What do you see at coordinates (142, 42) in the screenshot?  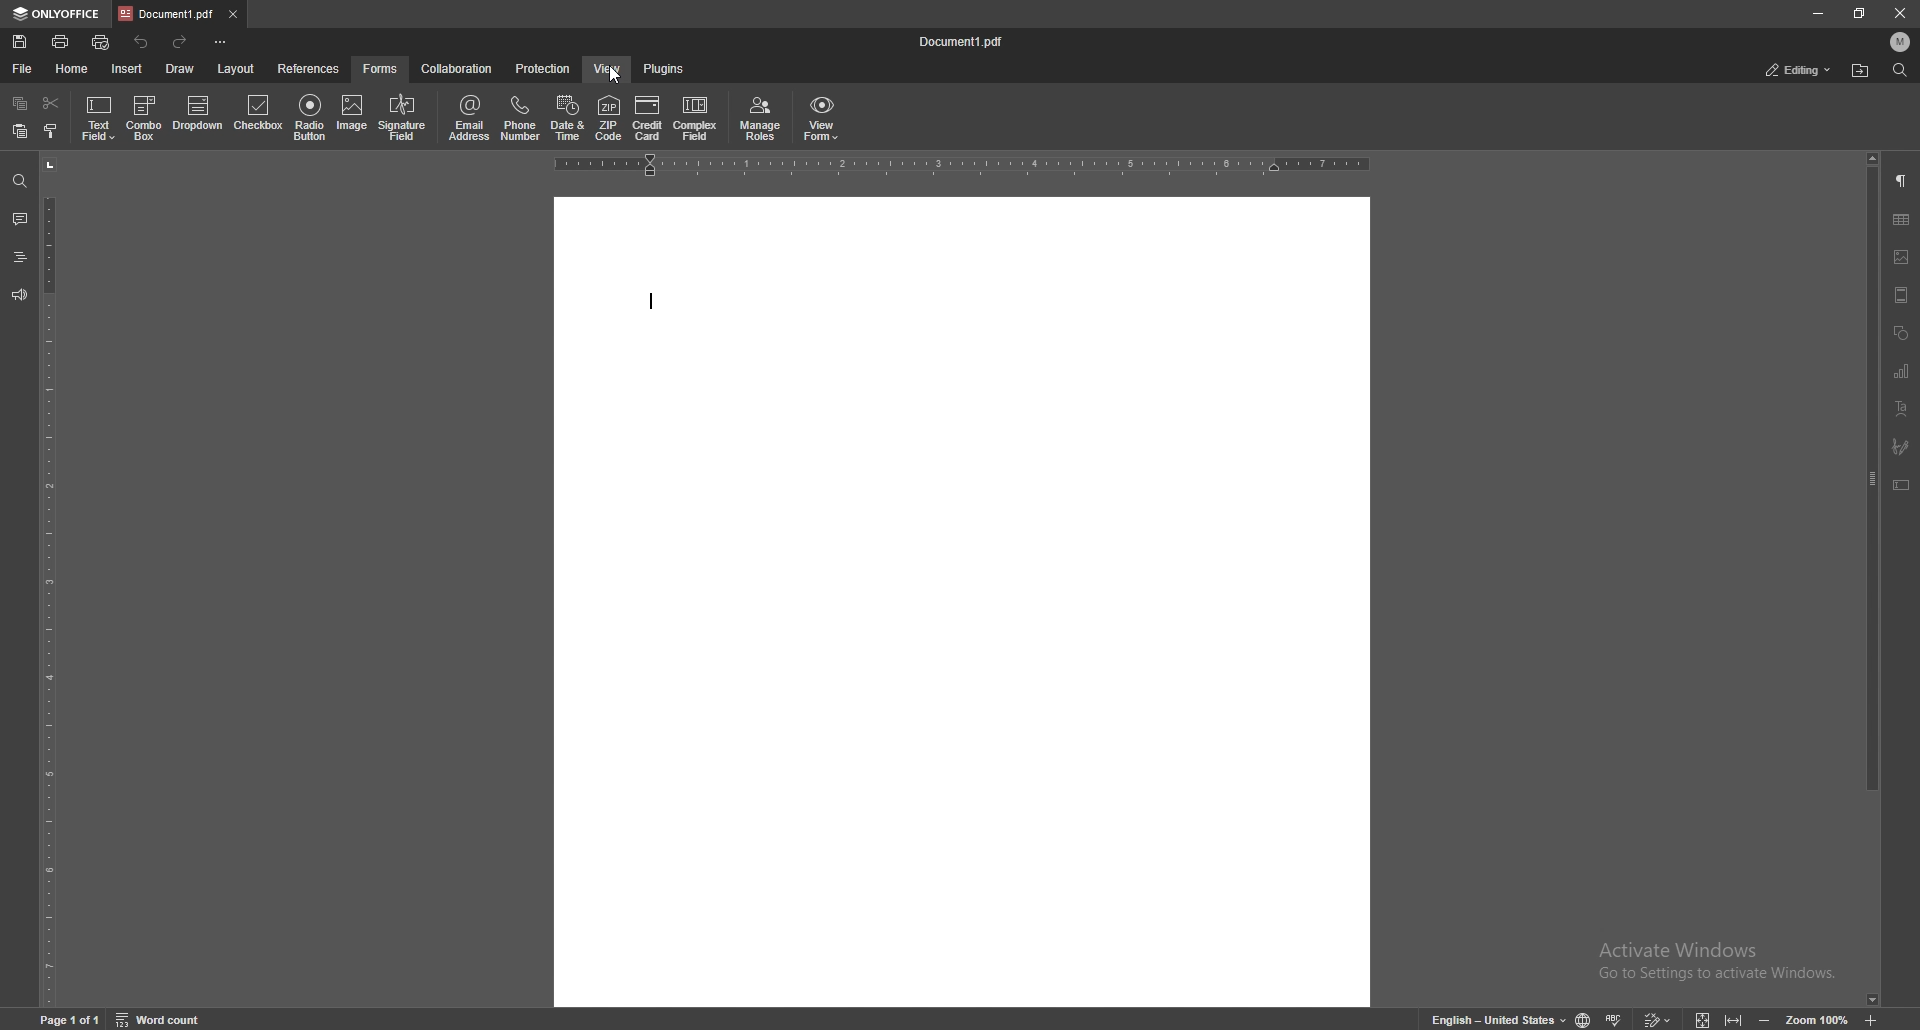 I see `undo` at bounding box center [142, 42].